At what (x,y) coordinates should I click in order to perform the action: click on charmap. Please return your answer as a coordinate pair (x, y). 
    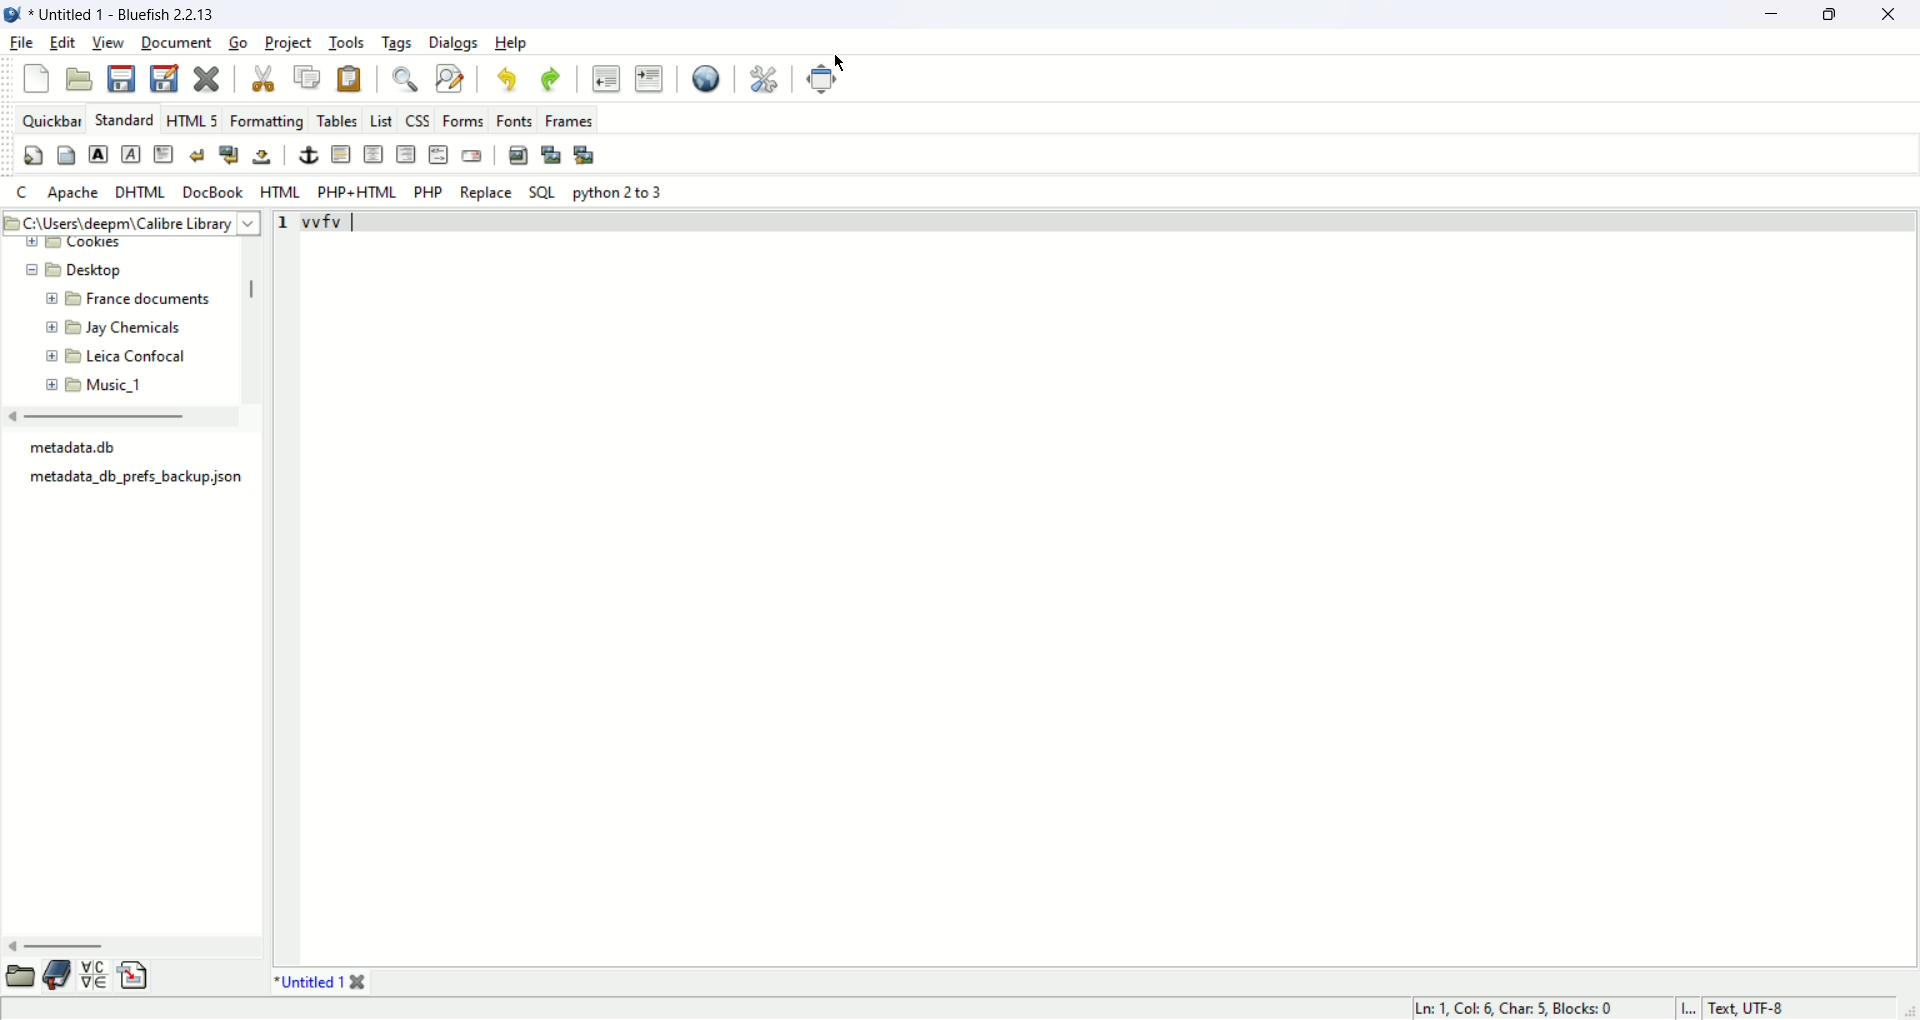
    Looking at the image, I should click on (92, 978).